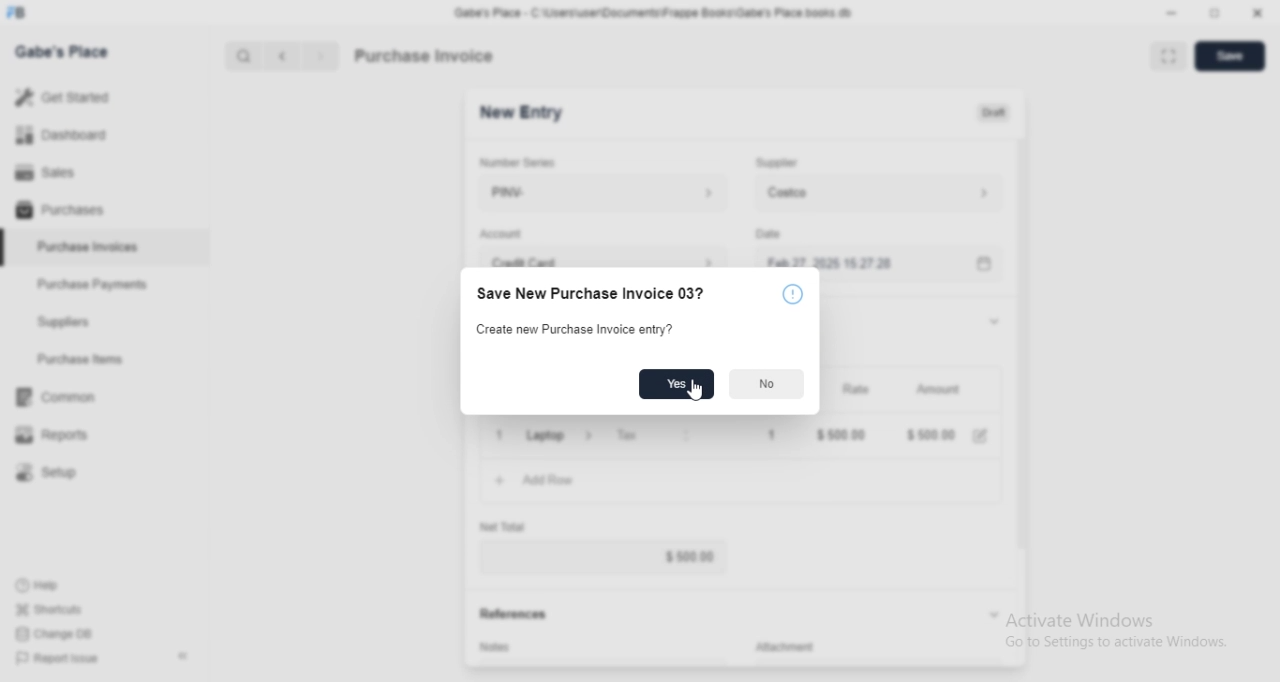 This screenshot has height=682, width=1280. What do you see at coordinates (1215, 13) in the screenshot?
I see `Change dimension` at bounding box center [1215, 13].